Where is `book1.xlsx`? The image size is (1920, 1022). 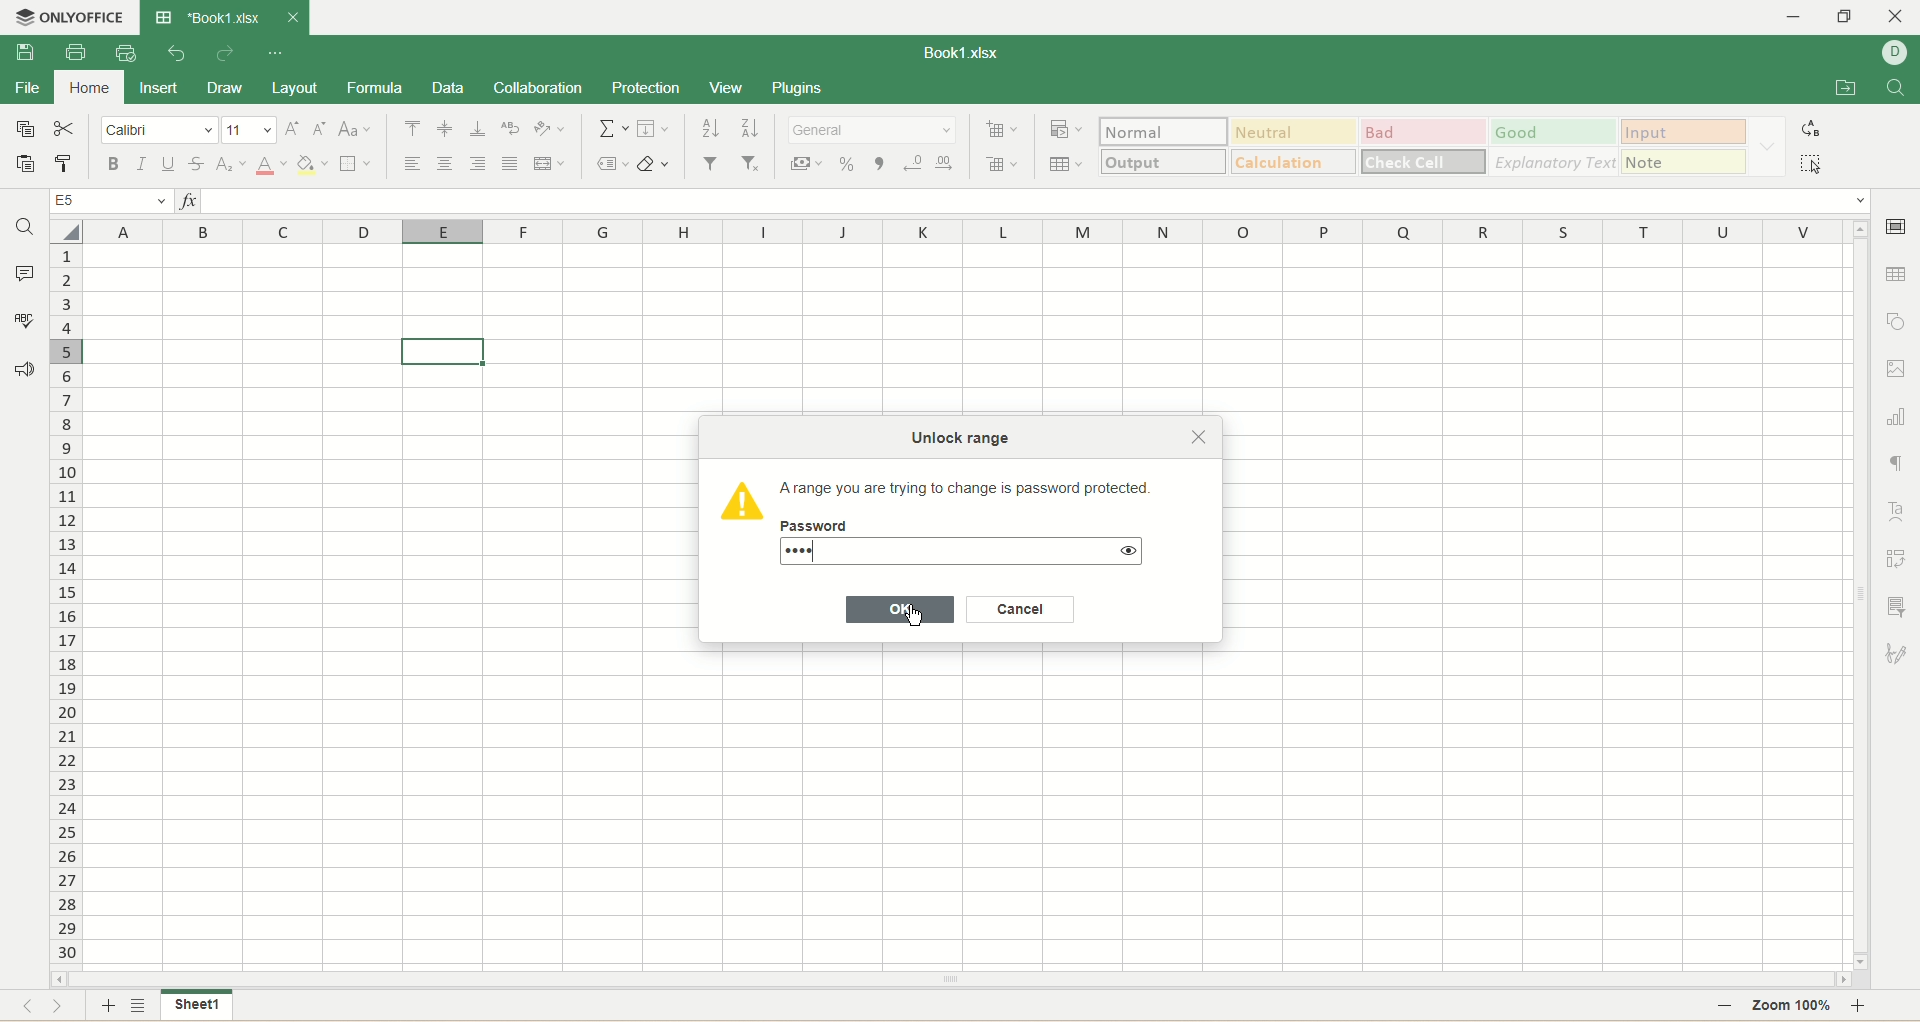
book1.xlsx is located at coordinates (205, 17).